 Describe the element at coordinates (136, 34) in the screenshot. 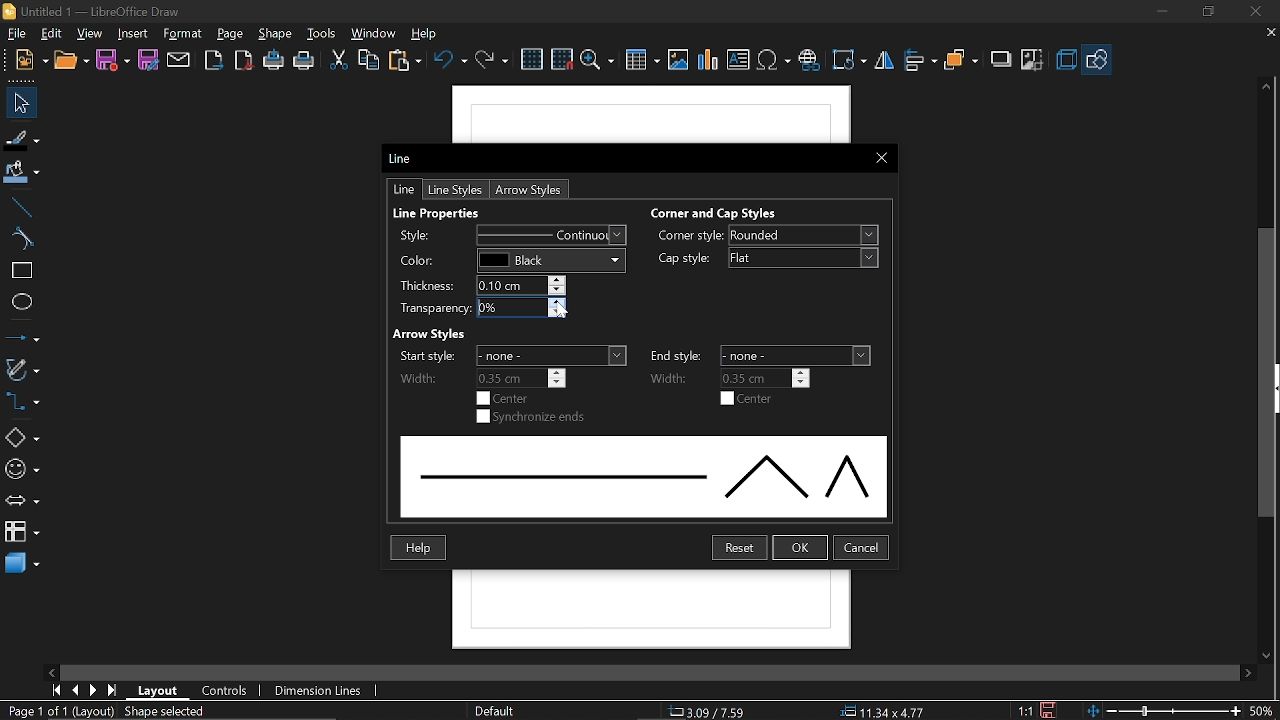

I see `insert` at that location.